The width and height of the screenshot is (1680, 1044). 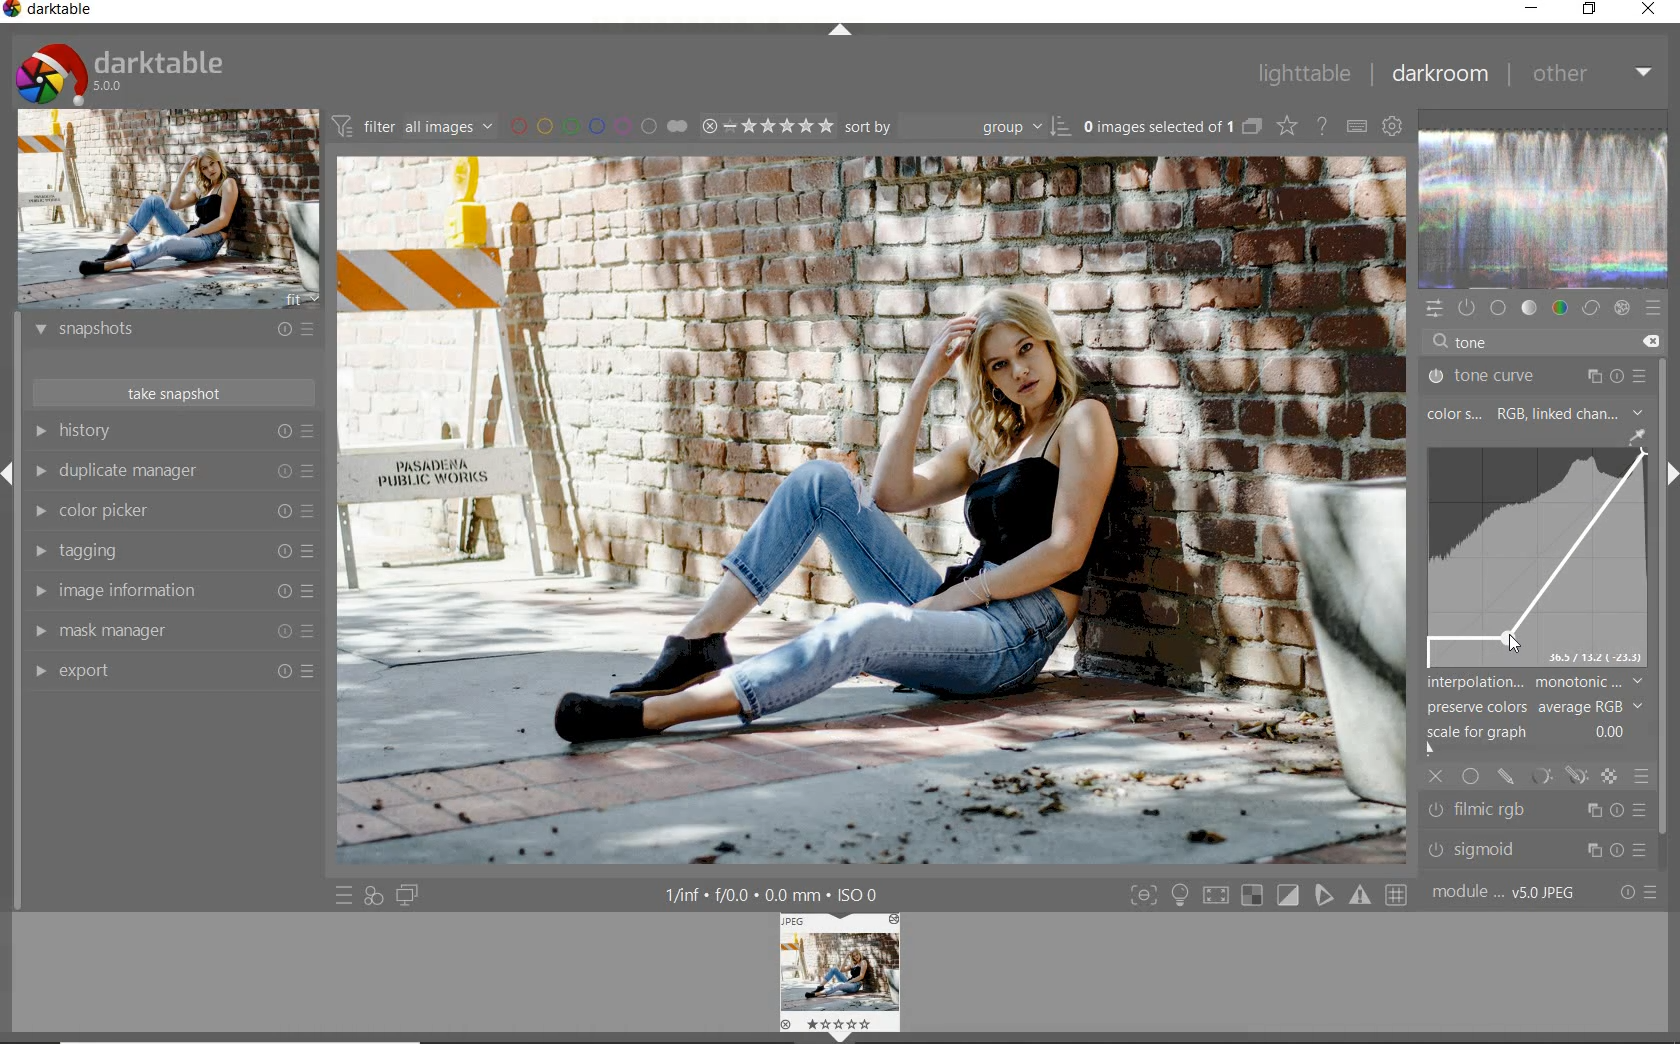 I want to click on mask options, so click(x=1556, y=777).